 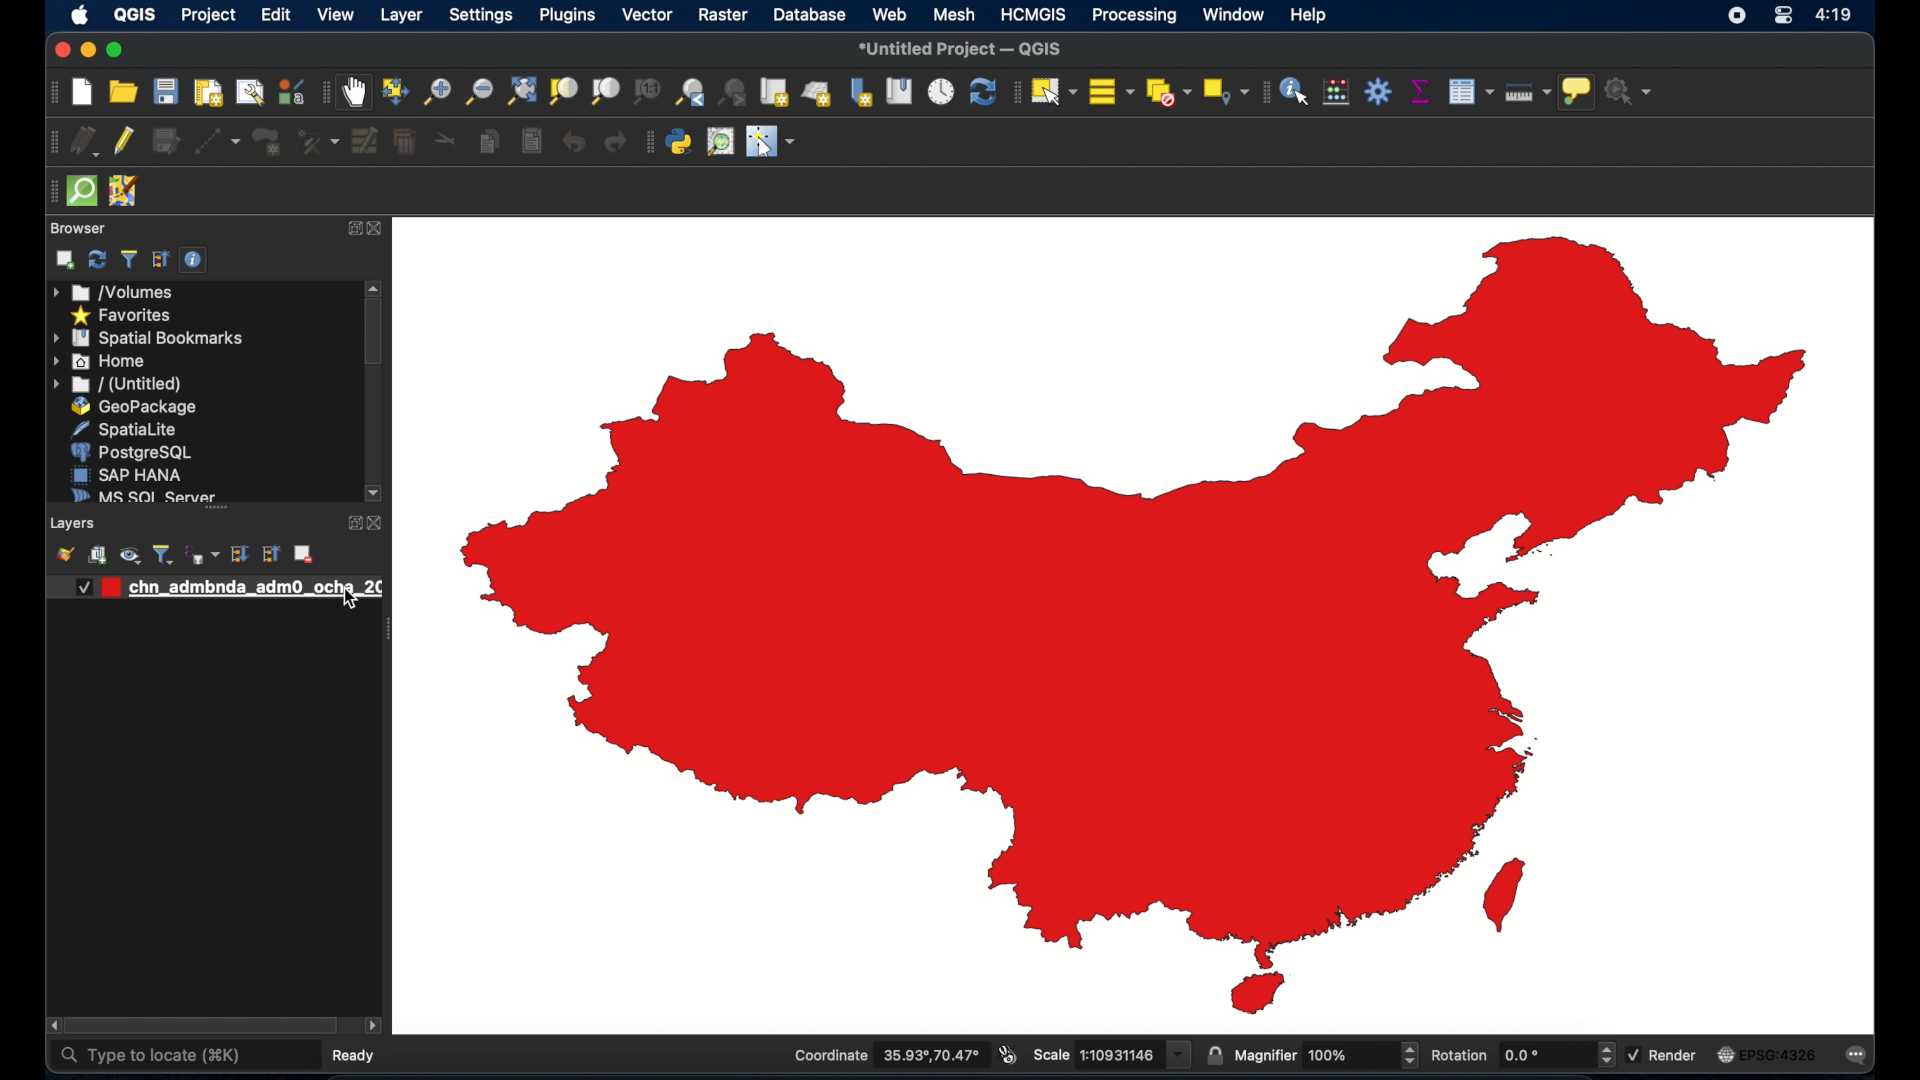 What do you see at coordinates (1314, 1056) in the screenshot?
I see `magnifier` at bounding box center [1314, 1056].